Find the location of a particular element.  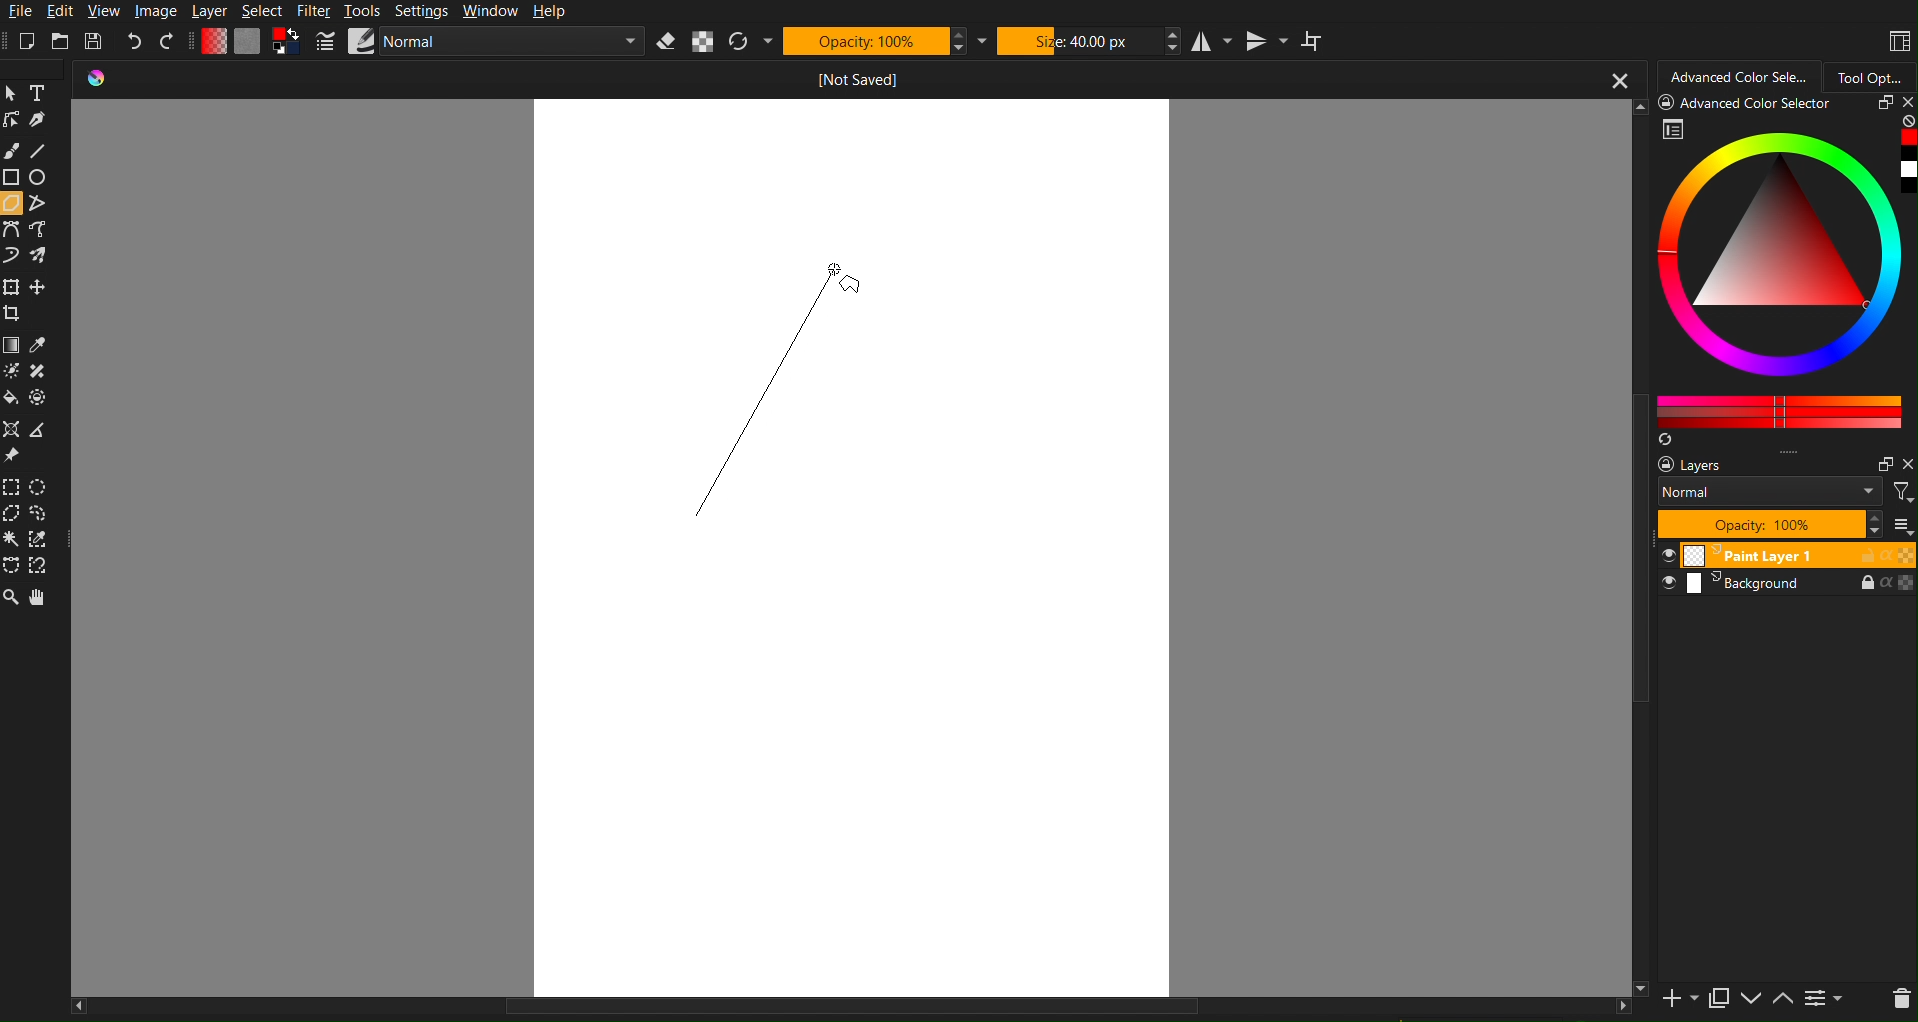

rectangular Selection Tools is located at coordinates (13, 485).